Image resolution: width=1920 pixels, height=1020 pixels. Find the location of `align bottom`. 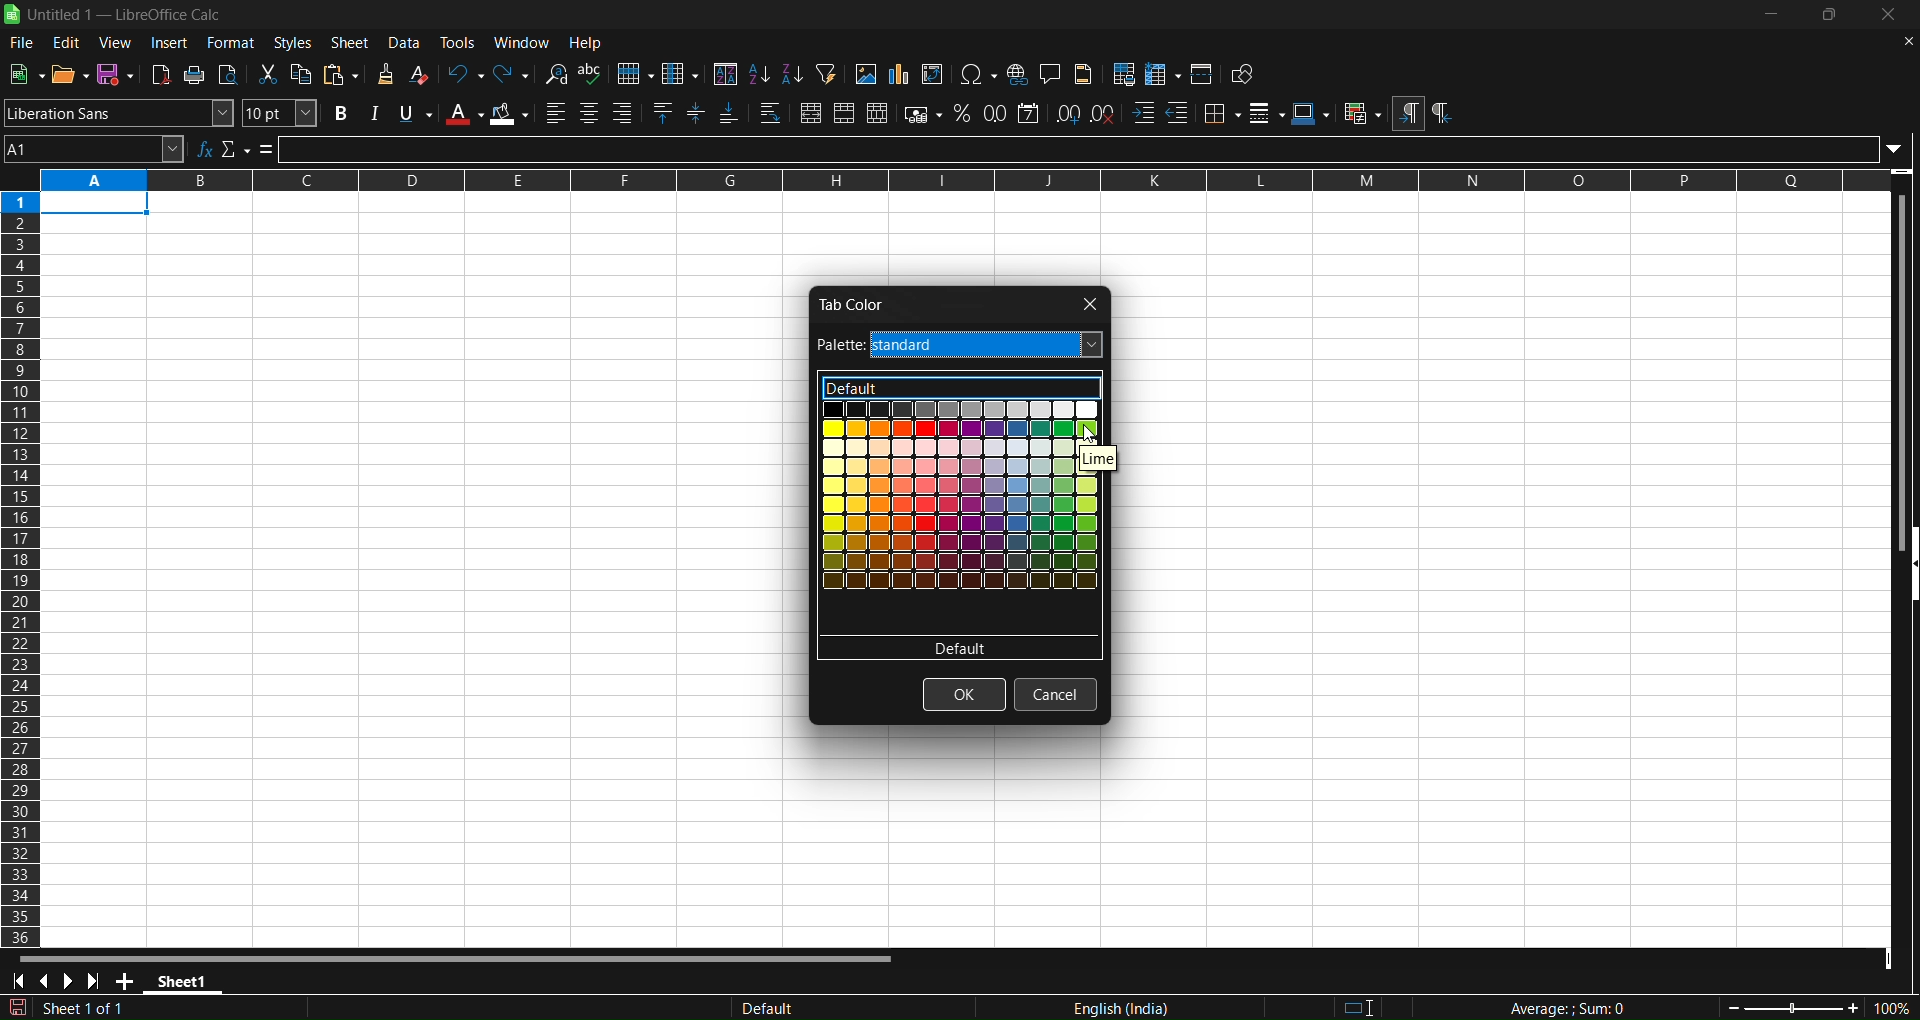

align bottom is located at coordinates (729, 115).